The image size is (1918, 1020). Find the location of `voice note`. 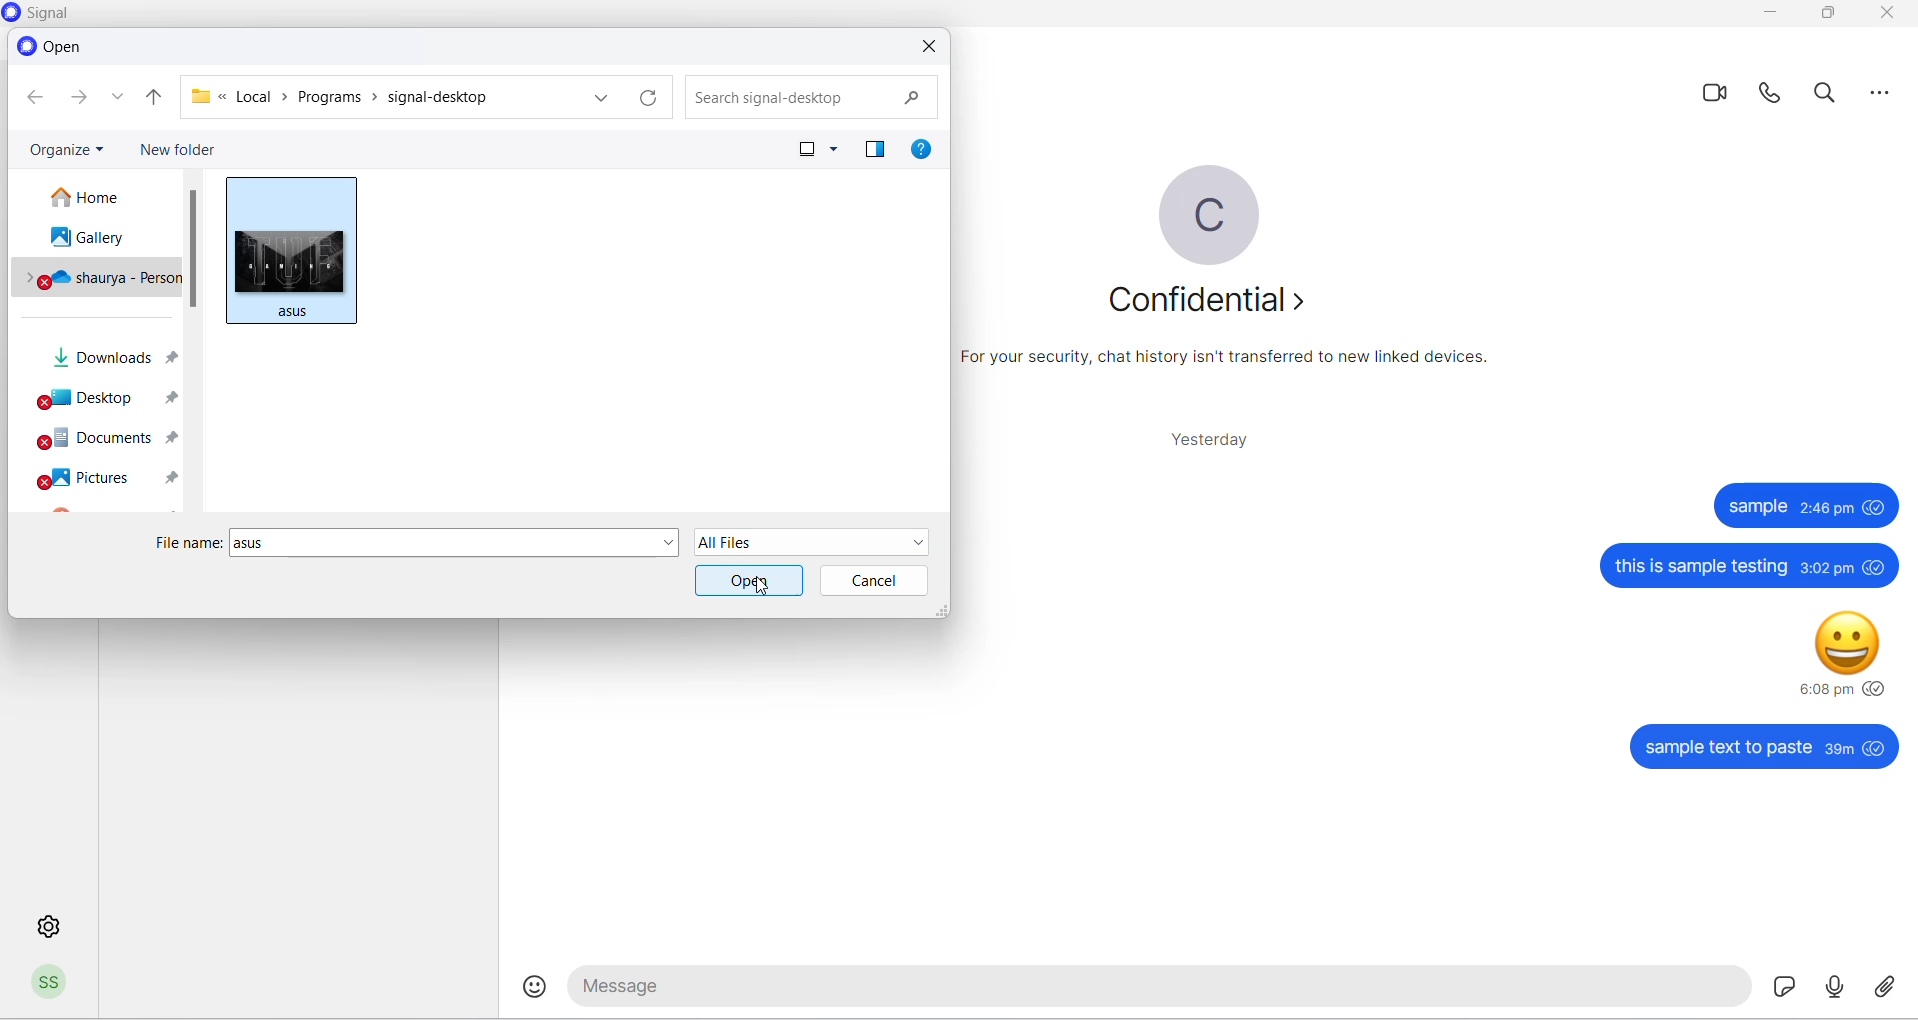

voice note is located at coordinates (1830, 986).